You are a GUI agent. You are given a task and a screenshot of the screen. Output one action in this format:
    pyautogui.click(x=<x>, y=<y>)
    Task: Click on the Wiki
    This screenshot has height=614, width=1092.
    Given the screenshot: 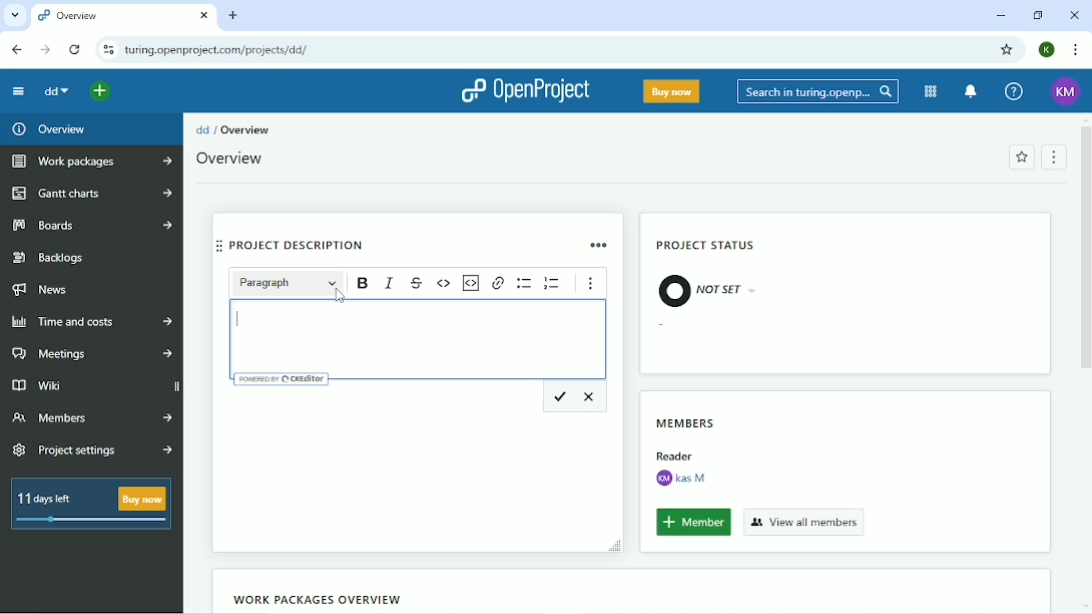 What is the action you would take?
    pyautogui.click(x=92, y=384)
    